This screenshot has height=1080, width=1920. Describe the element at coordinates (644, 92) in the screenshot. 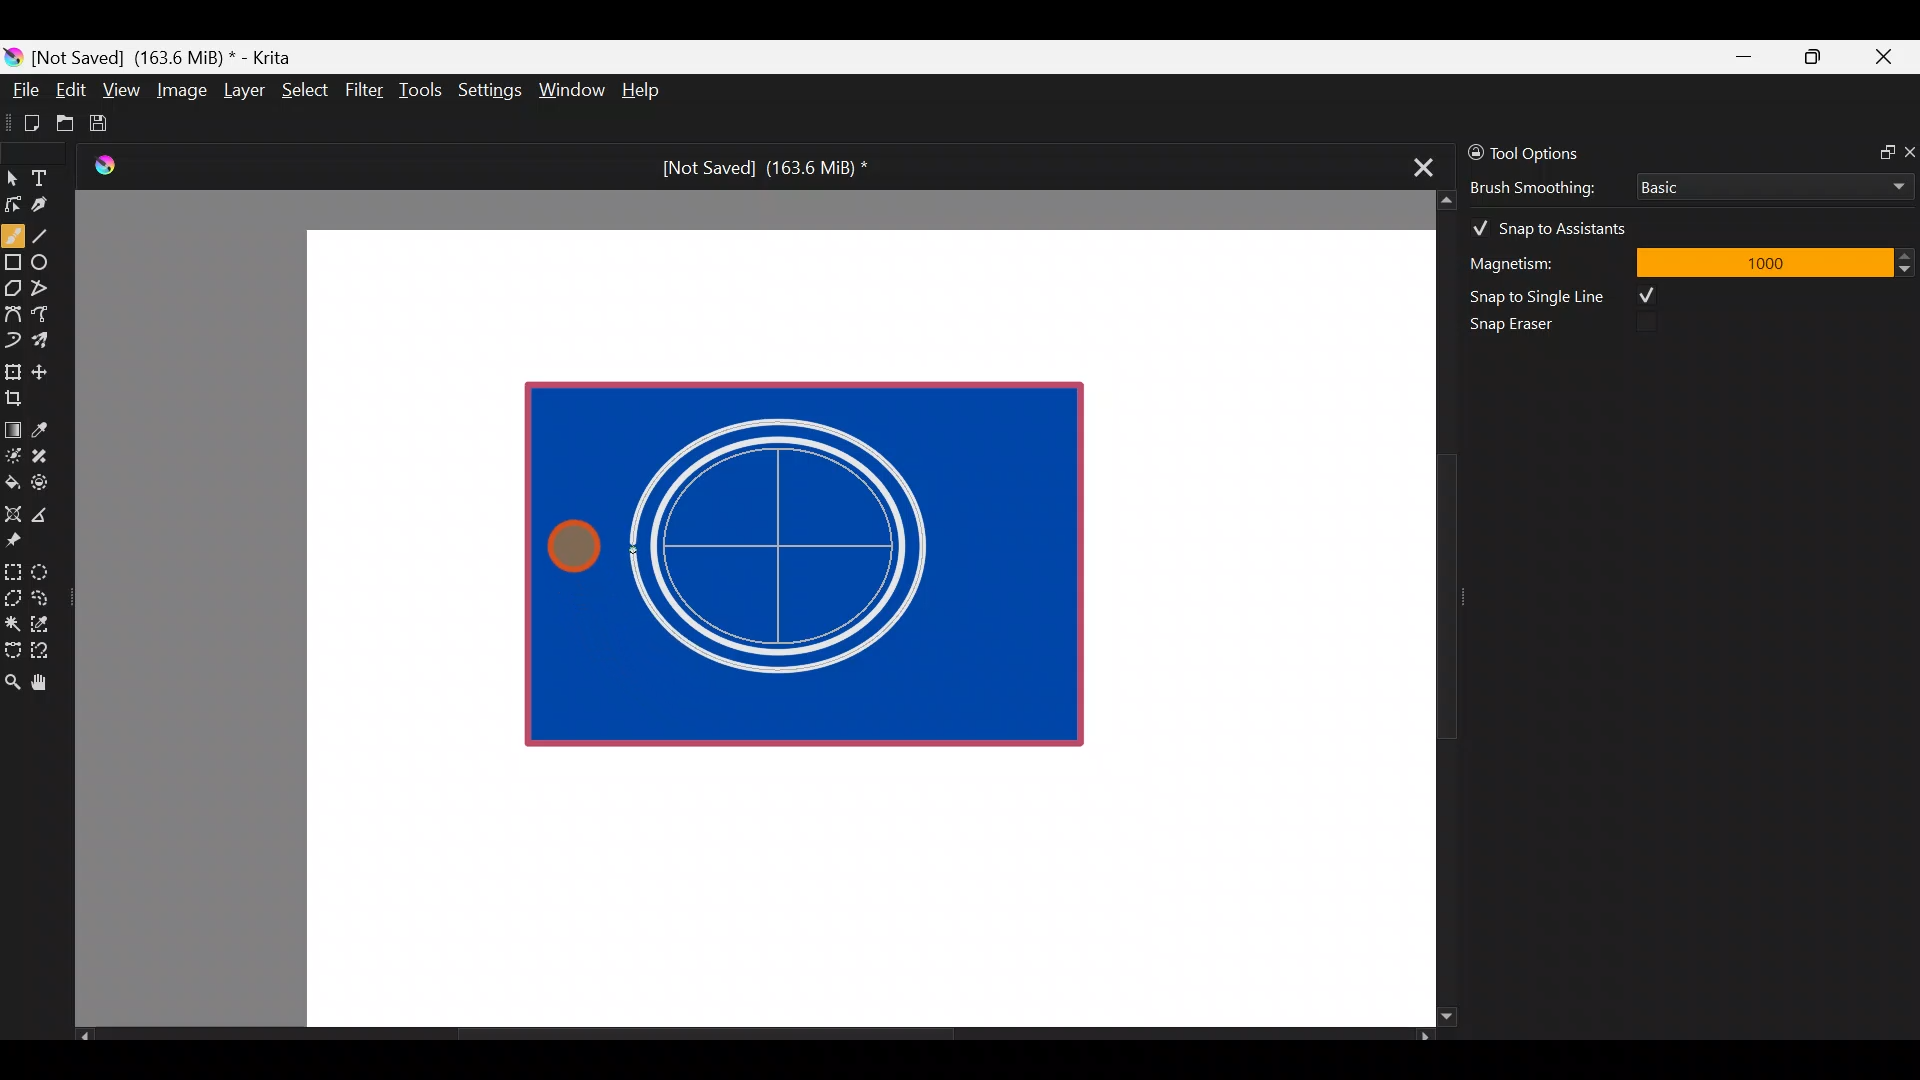

I see `Help` at that location.